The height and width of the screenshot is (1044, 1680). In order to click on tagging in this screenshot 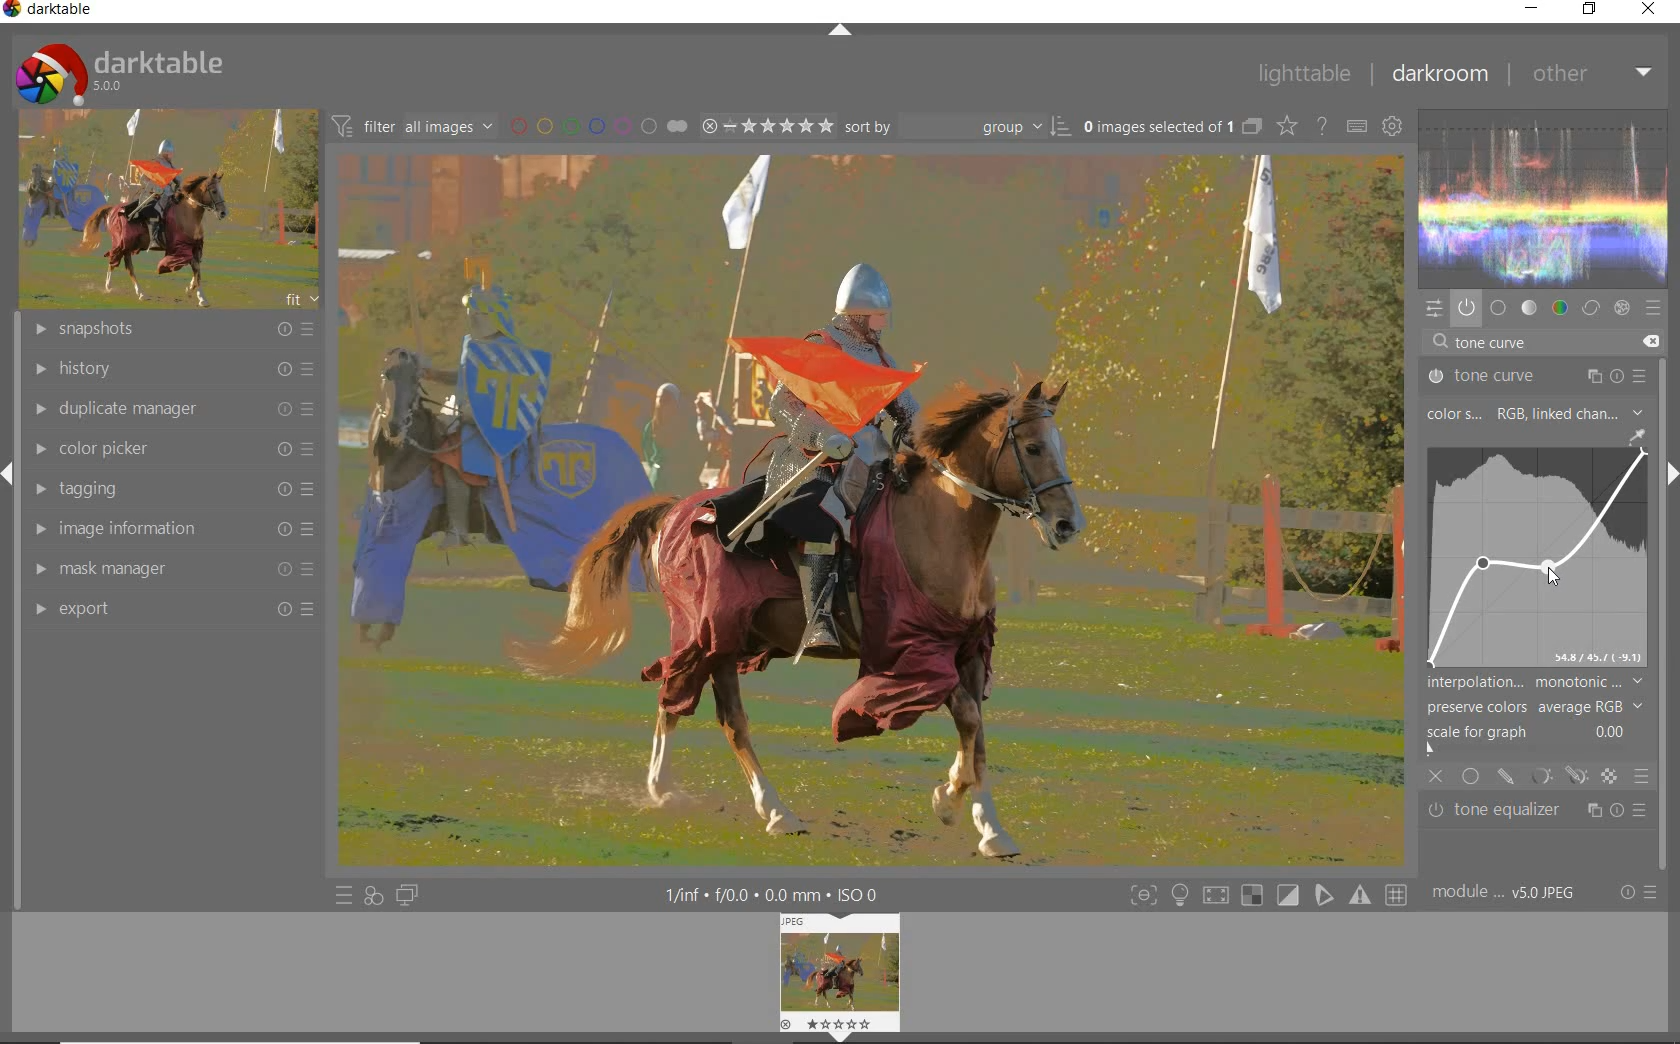, I will do `click(169, 489)`.